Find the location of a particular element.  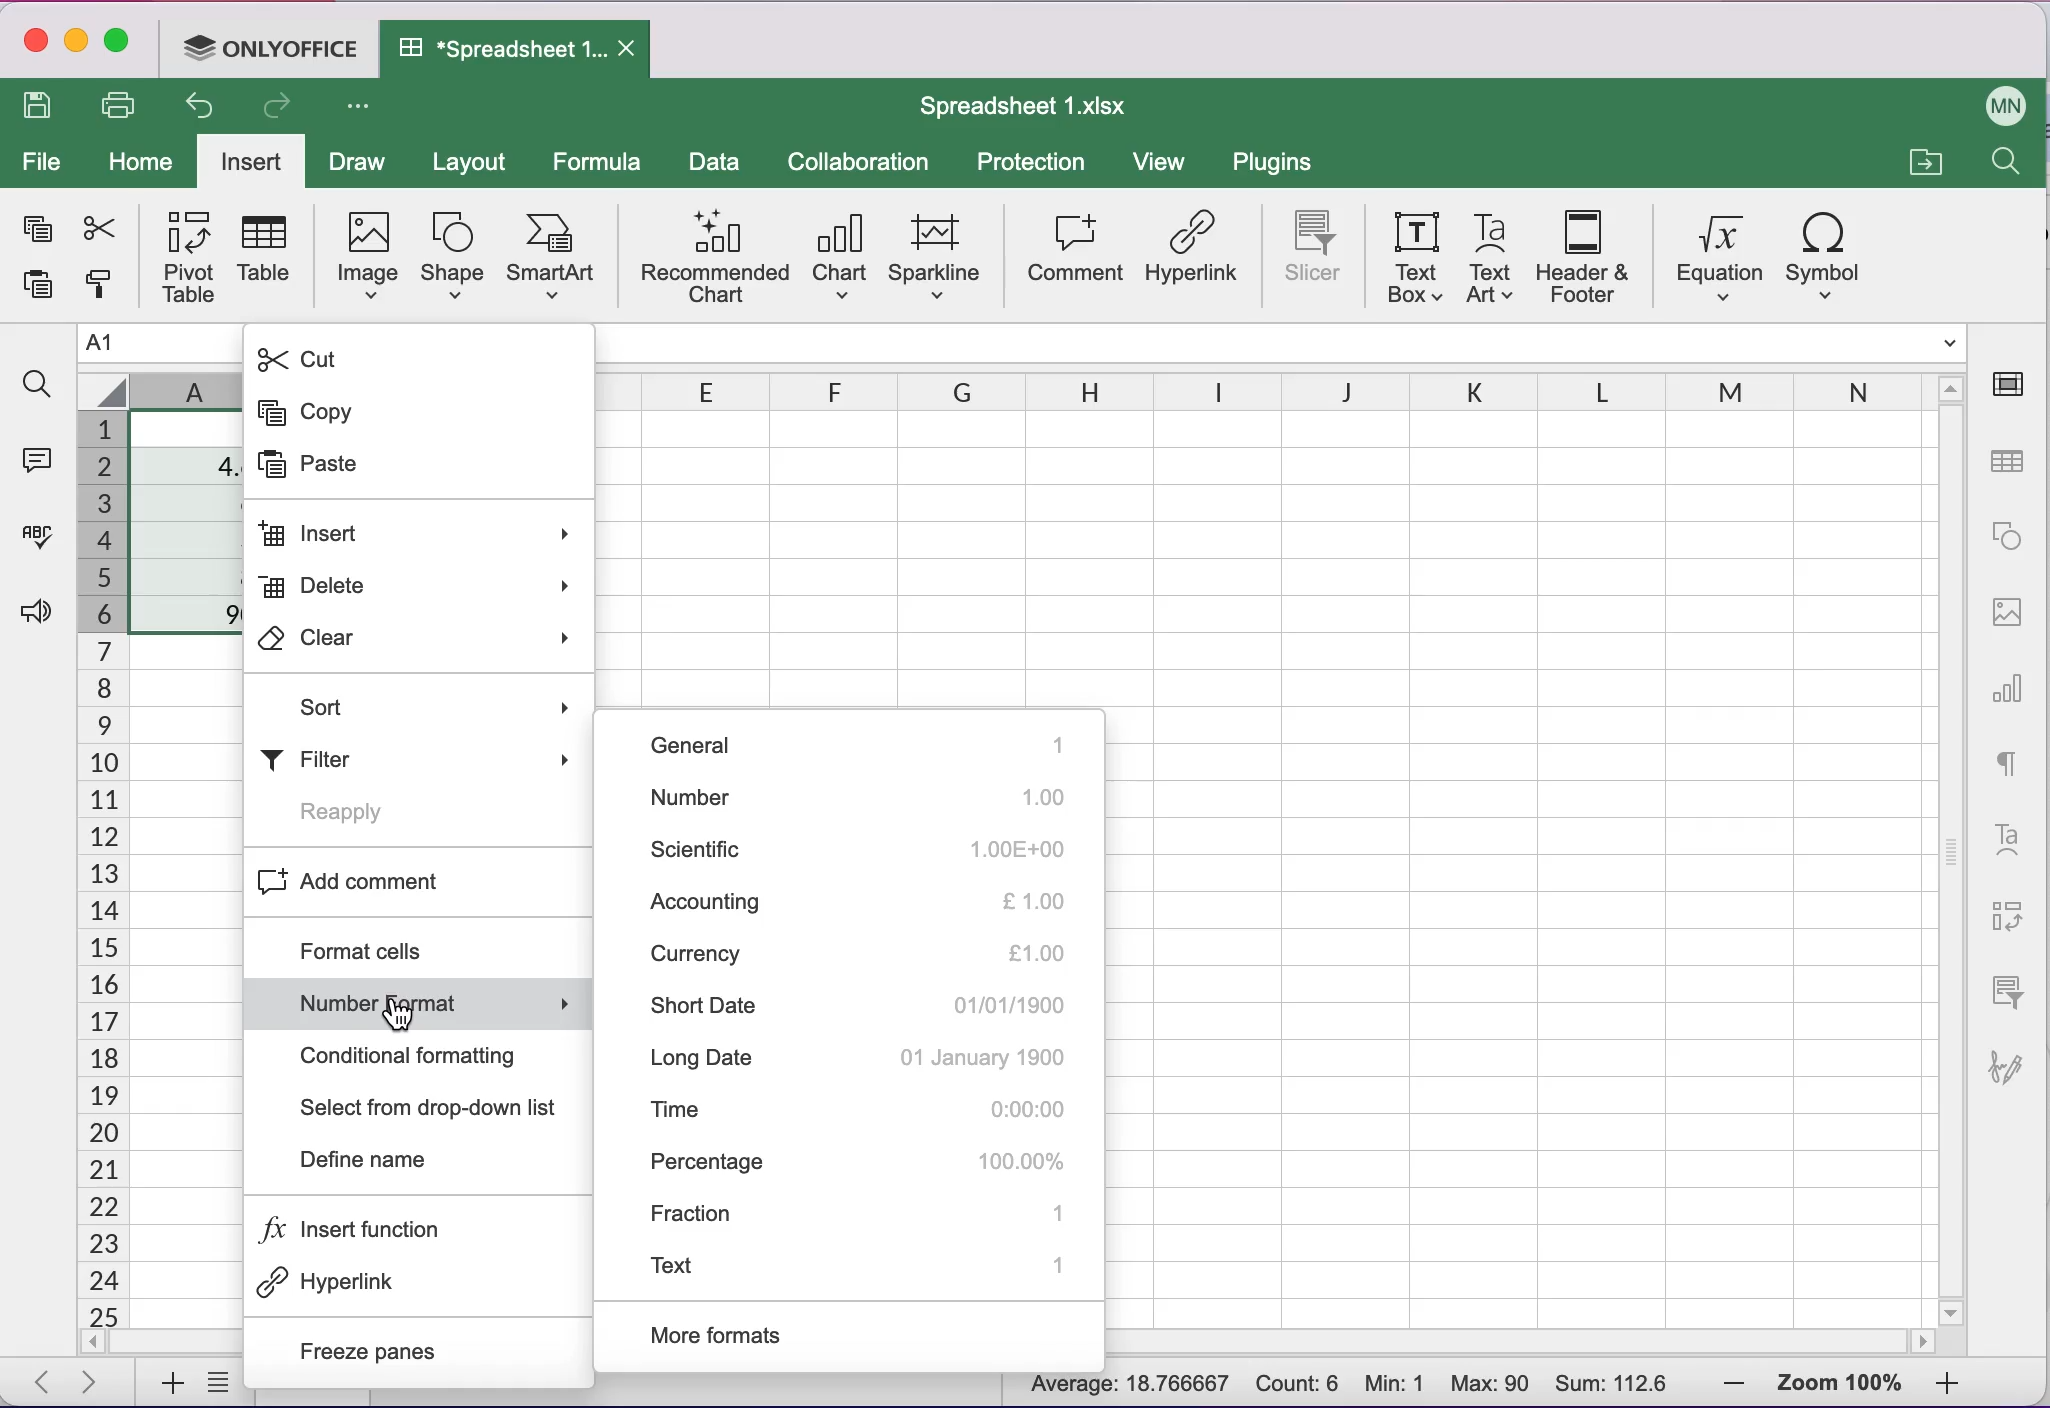

Close is located at coordinates (634, 48).